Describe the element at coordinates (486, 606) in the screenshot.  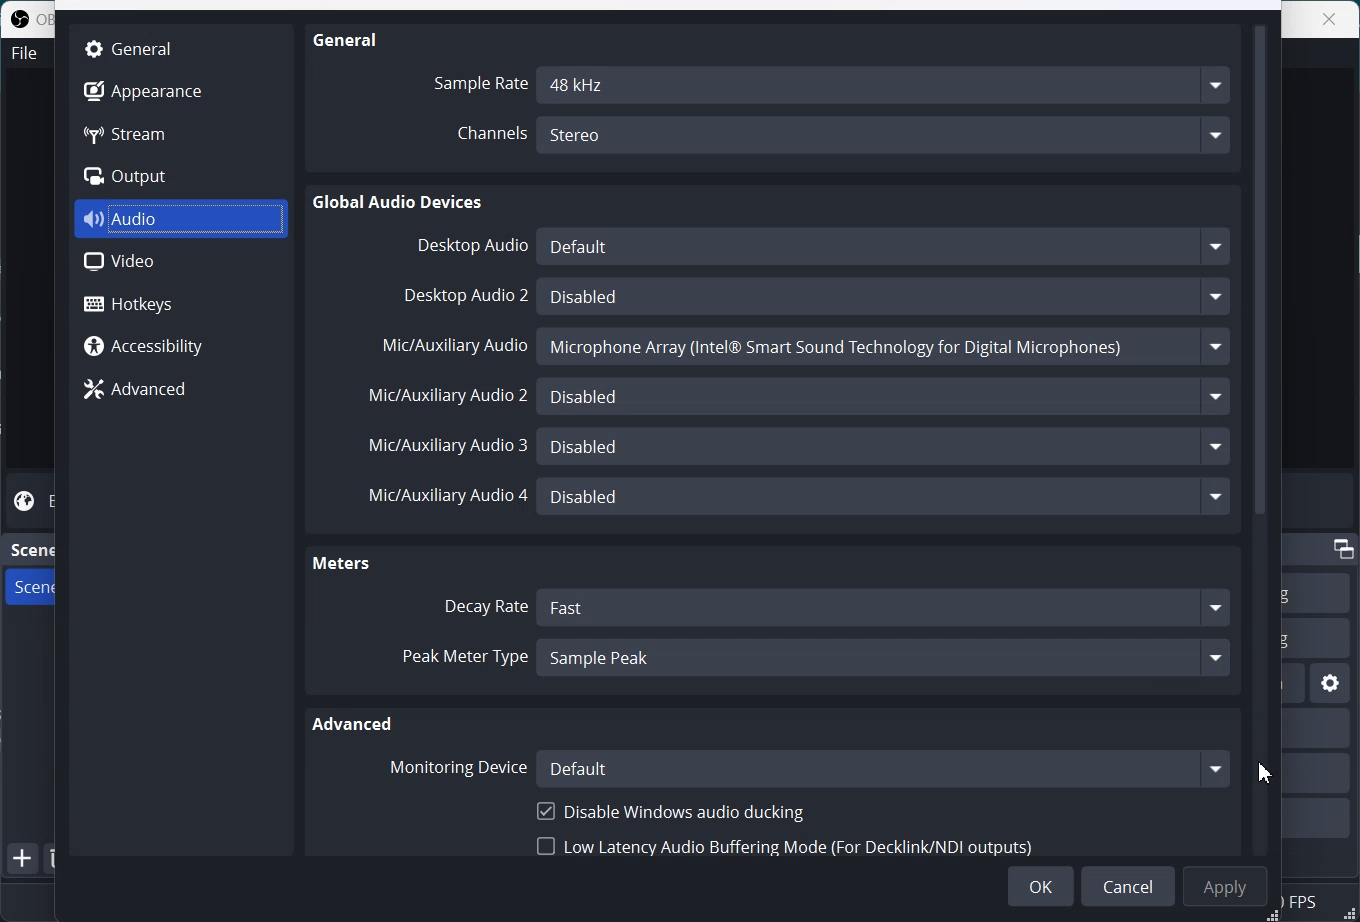
I see `Decay Rate` at that location.